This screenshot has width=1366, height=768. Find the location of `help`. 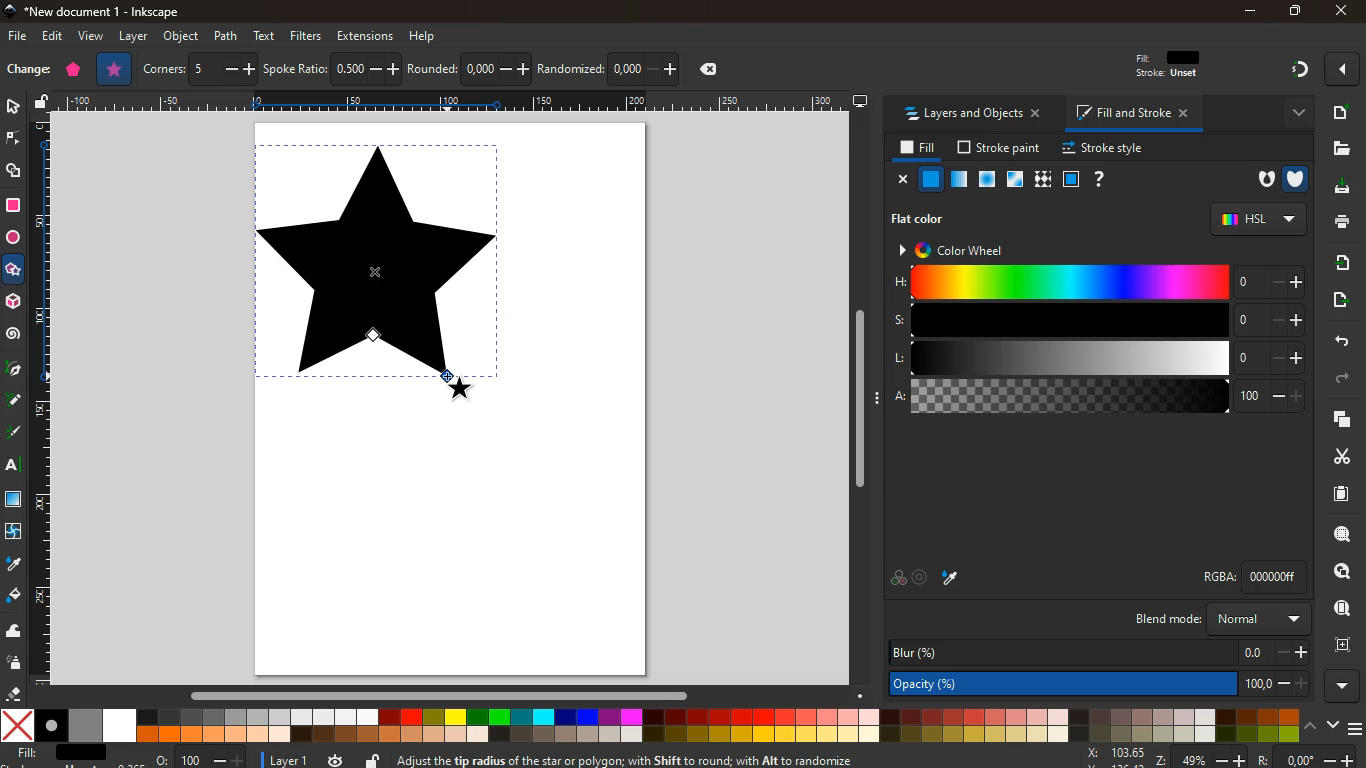

help is located at coordinates (1105, 179).